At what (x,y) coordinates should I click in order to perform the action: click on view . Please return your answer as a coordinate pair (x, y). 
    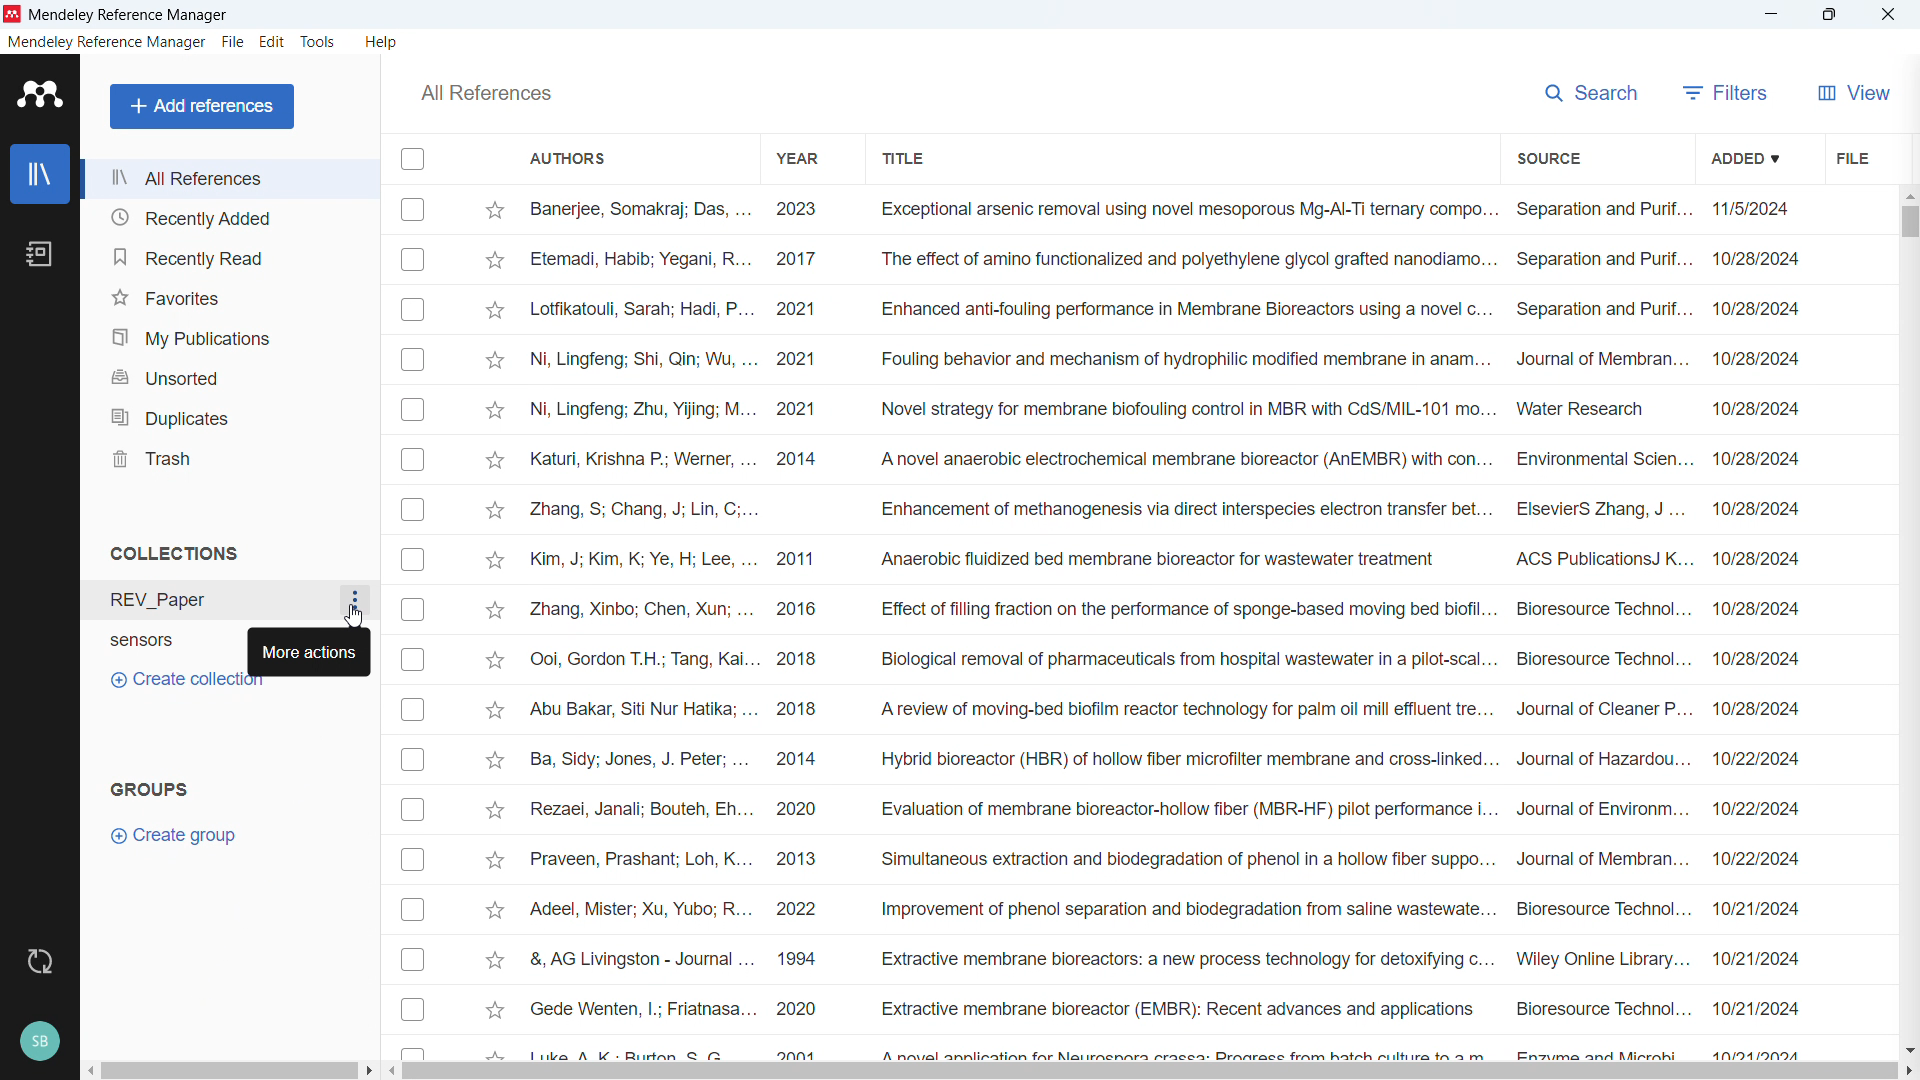
    Looking at the image, I should click on (1852, 90).